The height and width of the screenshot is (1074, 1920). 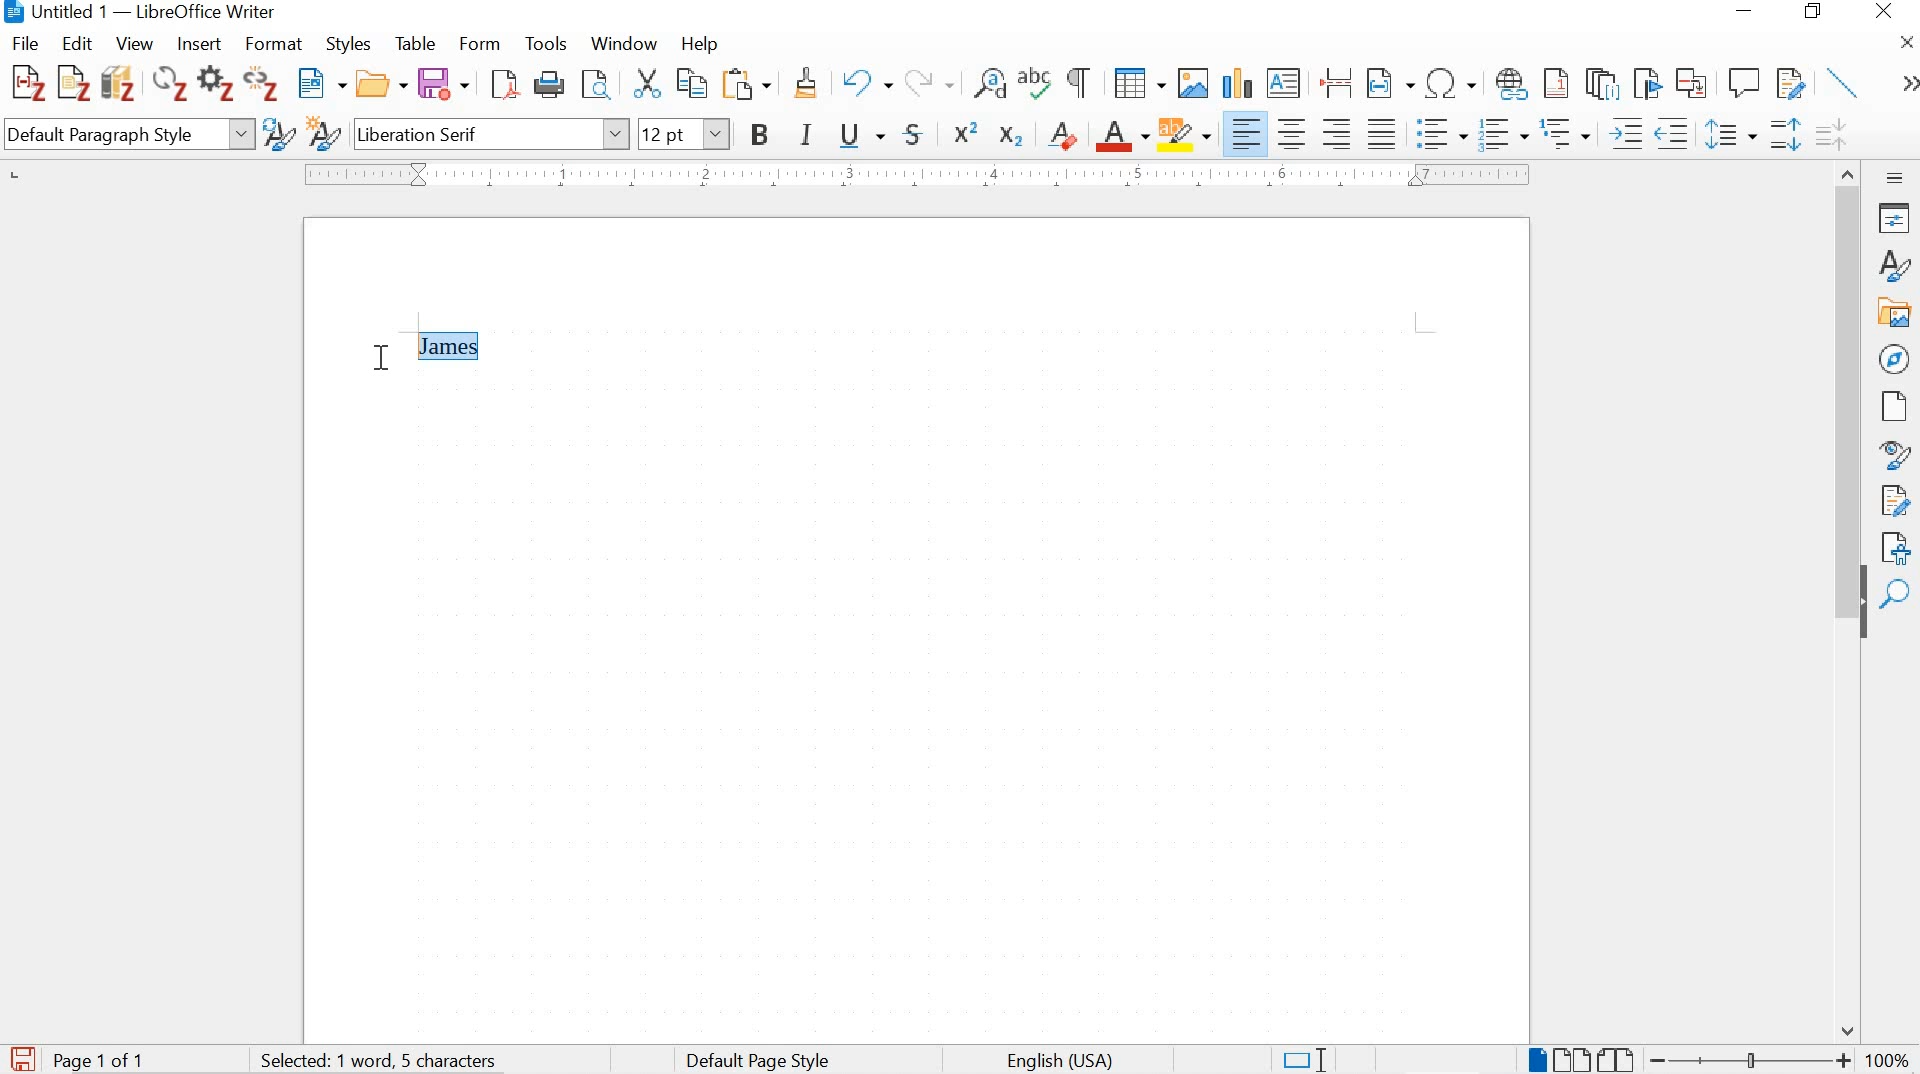 What do you see at coordinates (990, 84) in the screenshot?
I see `find and replace` at bounding box center [990, 84].